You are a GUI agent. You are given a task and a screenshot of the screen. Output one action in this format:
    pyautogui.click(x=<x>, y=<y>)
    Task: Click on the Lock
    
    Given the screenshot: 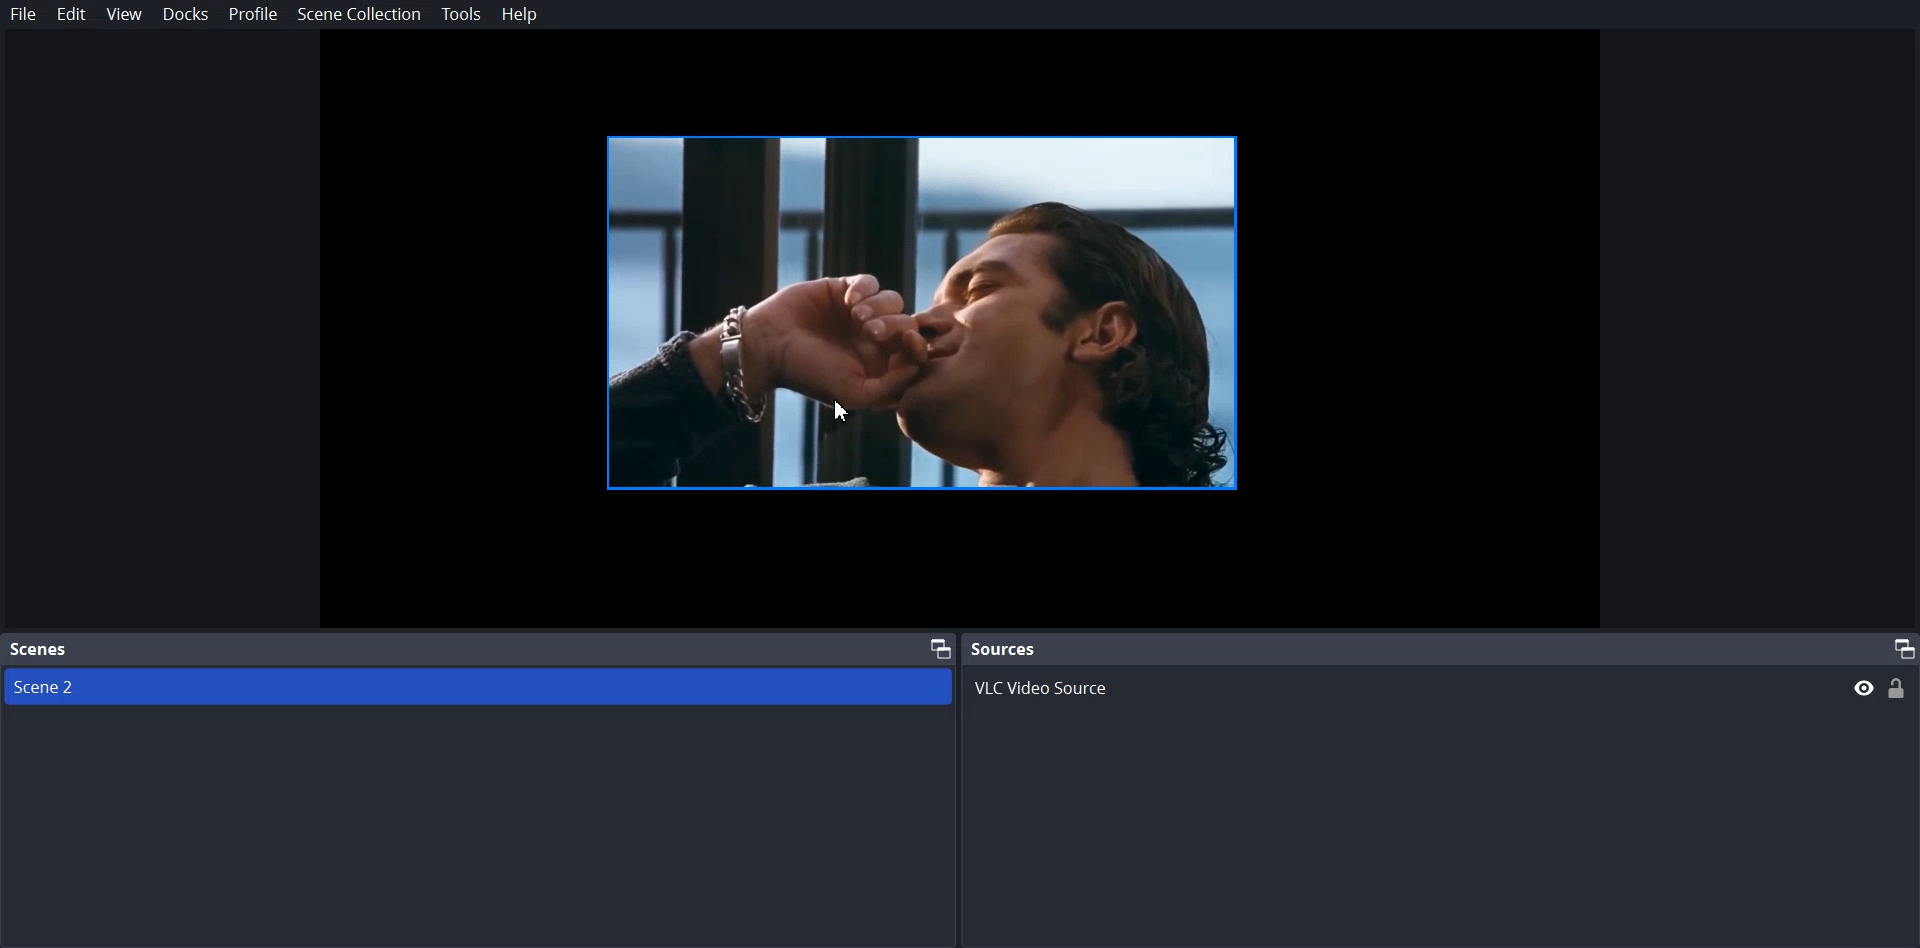 What is the action you would take?
    pyautogui.click(x=1898, y=688)
    